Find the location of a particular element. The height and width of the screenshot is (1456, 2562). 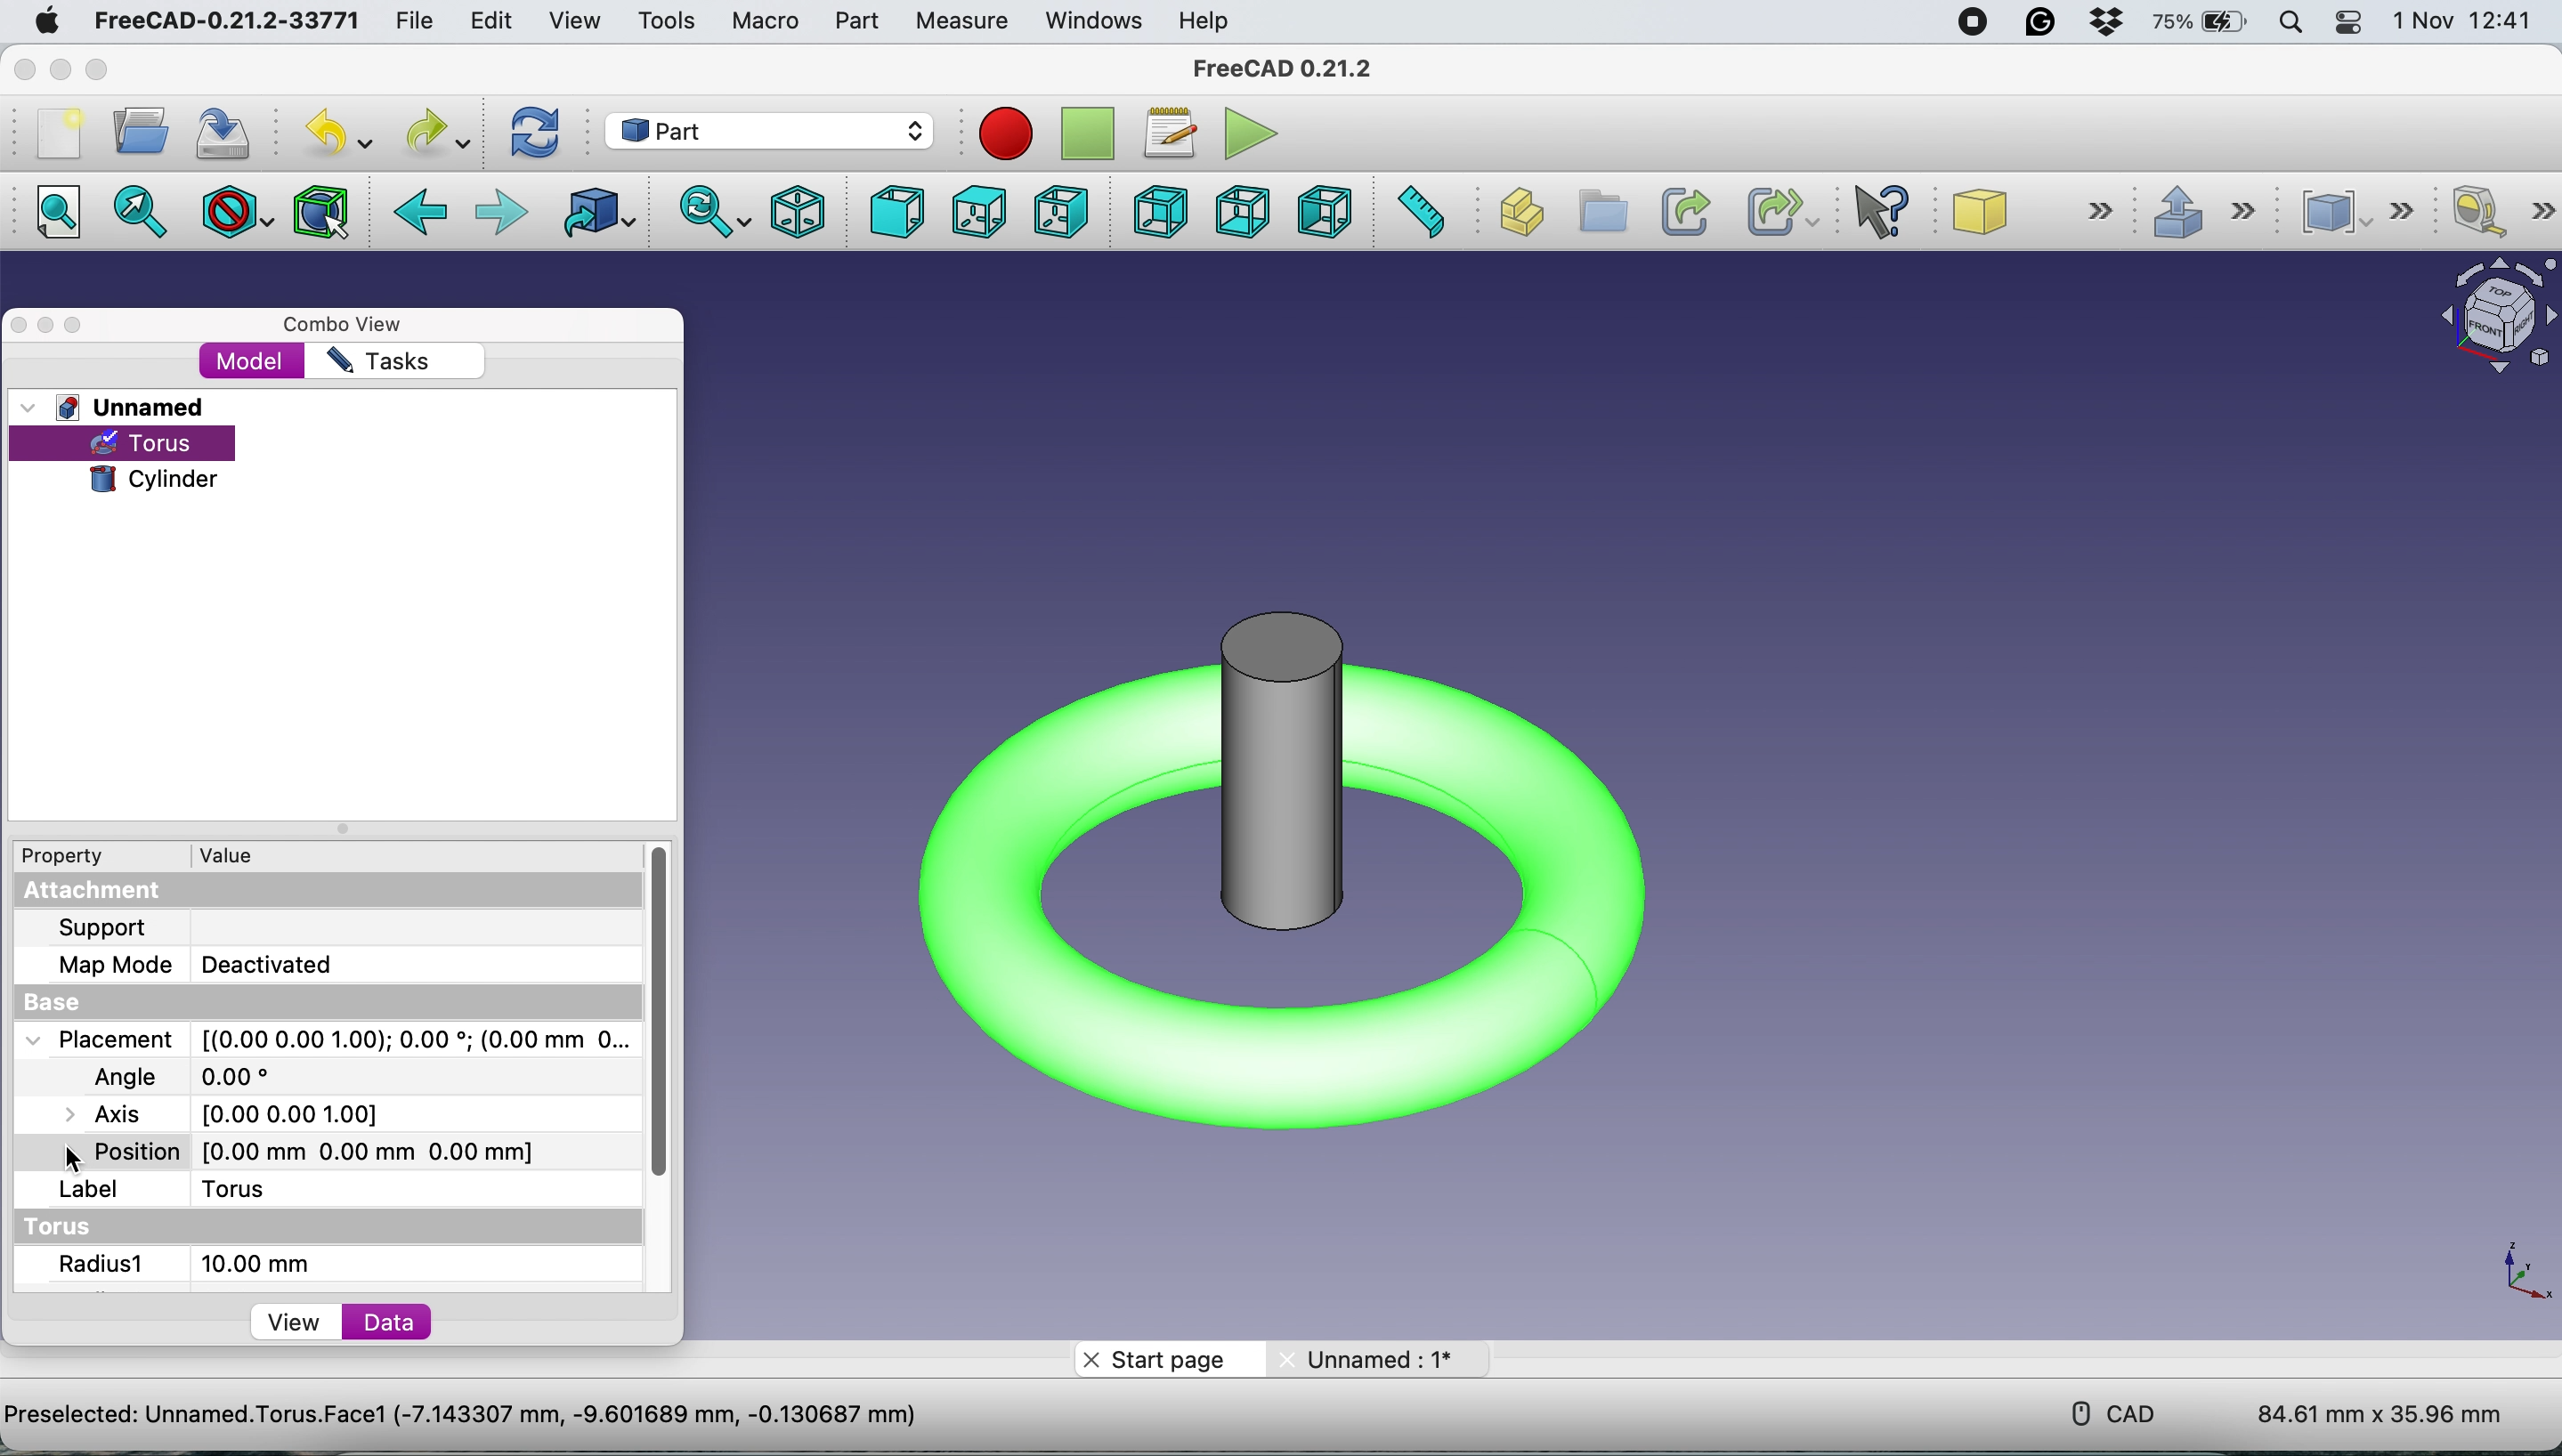

axis is located at coordinates (226, 1114).